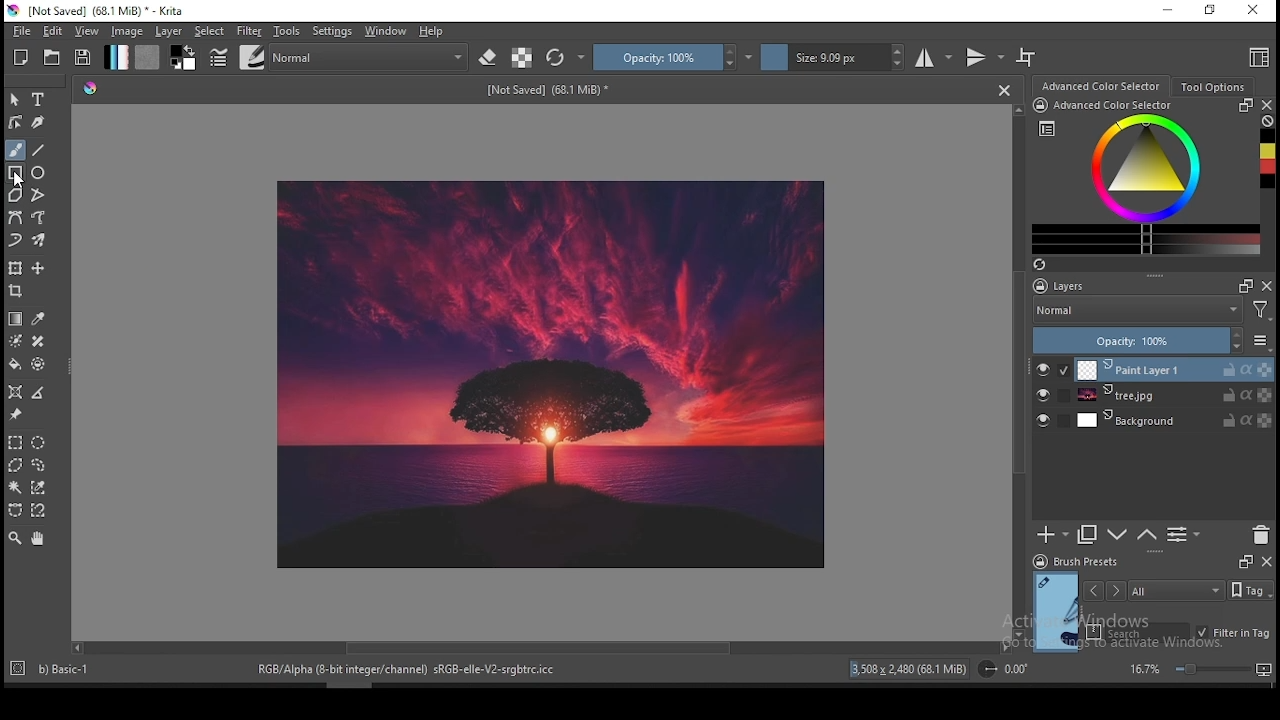 The width and height of the screenshot is (1280, 720). What do you see at coordinates (16, 121) in the screenshot?
I see `edit shapes tool` at bounding box center [16, 121].